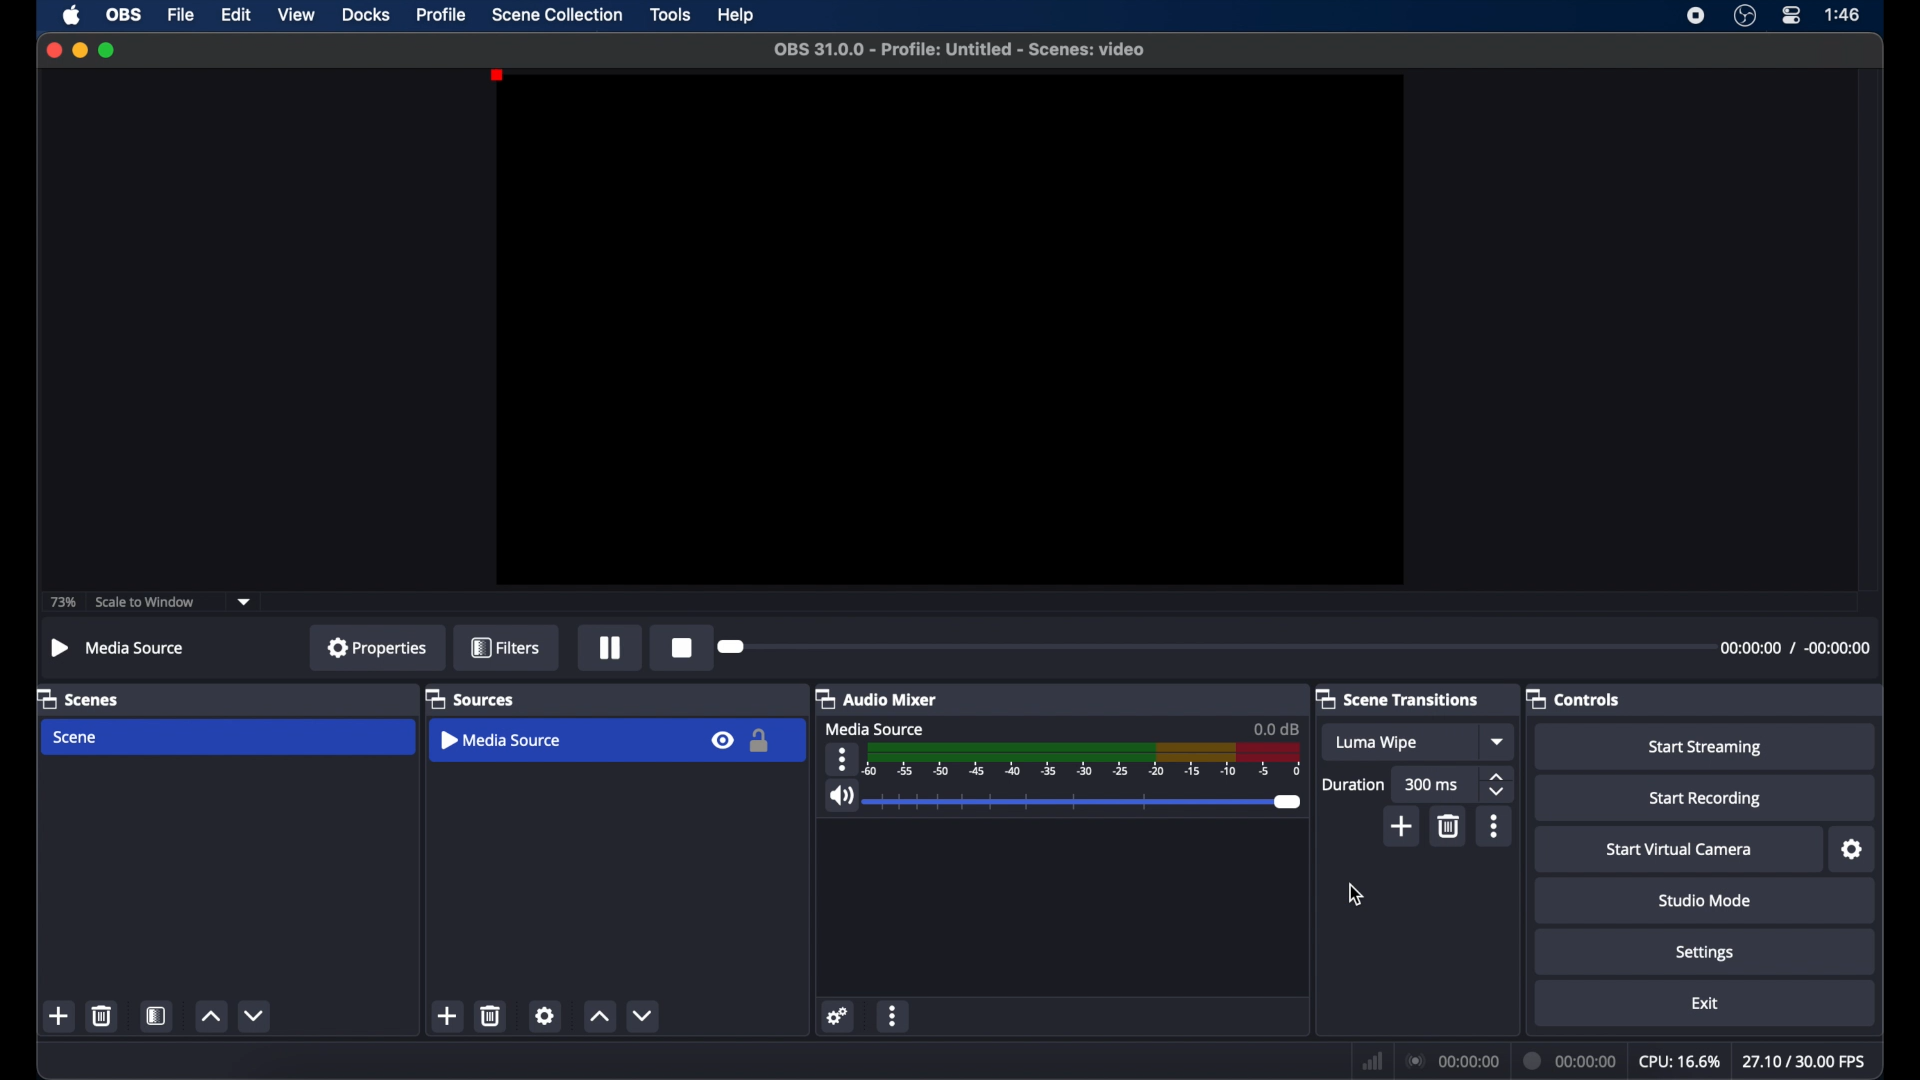  I want to click on 0.0, so click(1277, 728).